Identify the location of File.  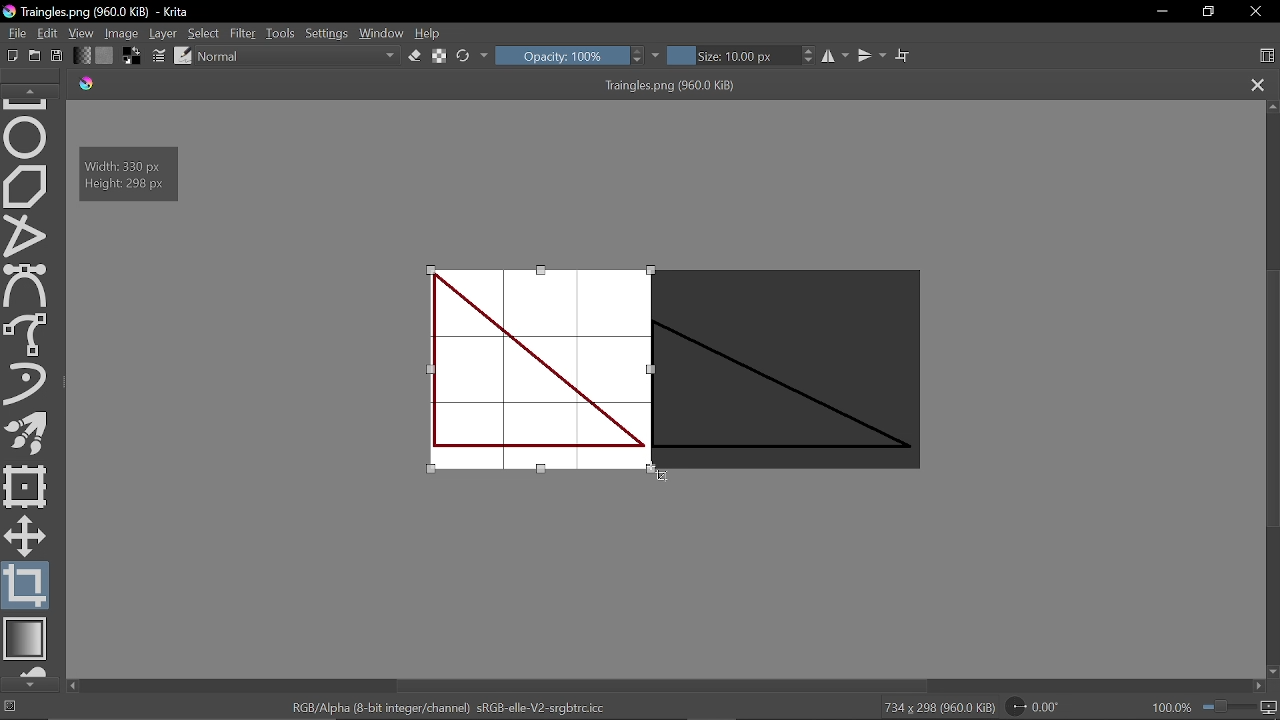
(14, 32).